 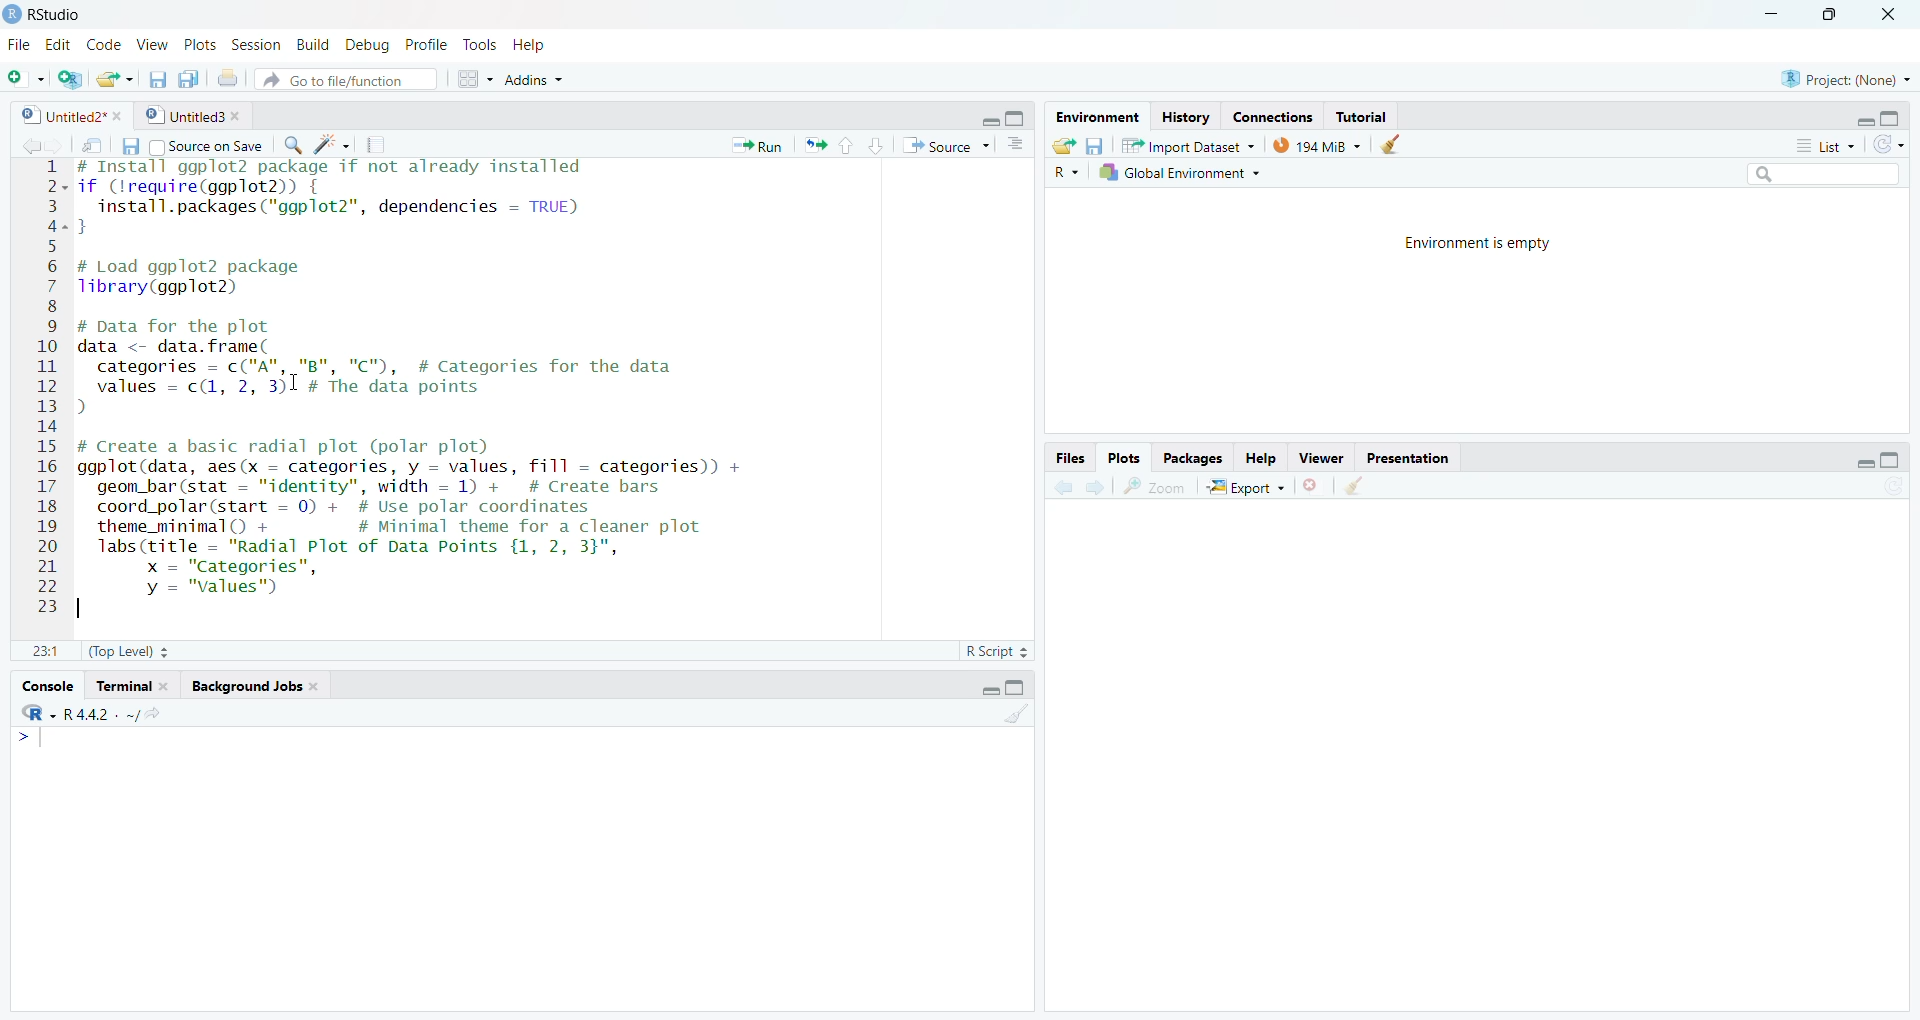 What do you see at coordinates (1775, 15) in the screenshot?
I see `Minimize` at bounding box center [1775, 15].